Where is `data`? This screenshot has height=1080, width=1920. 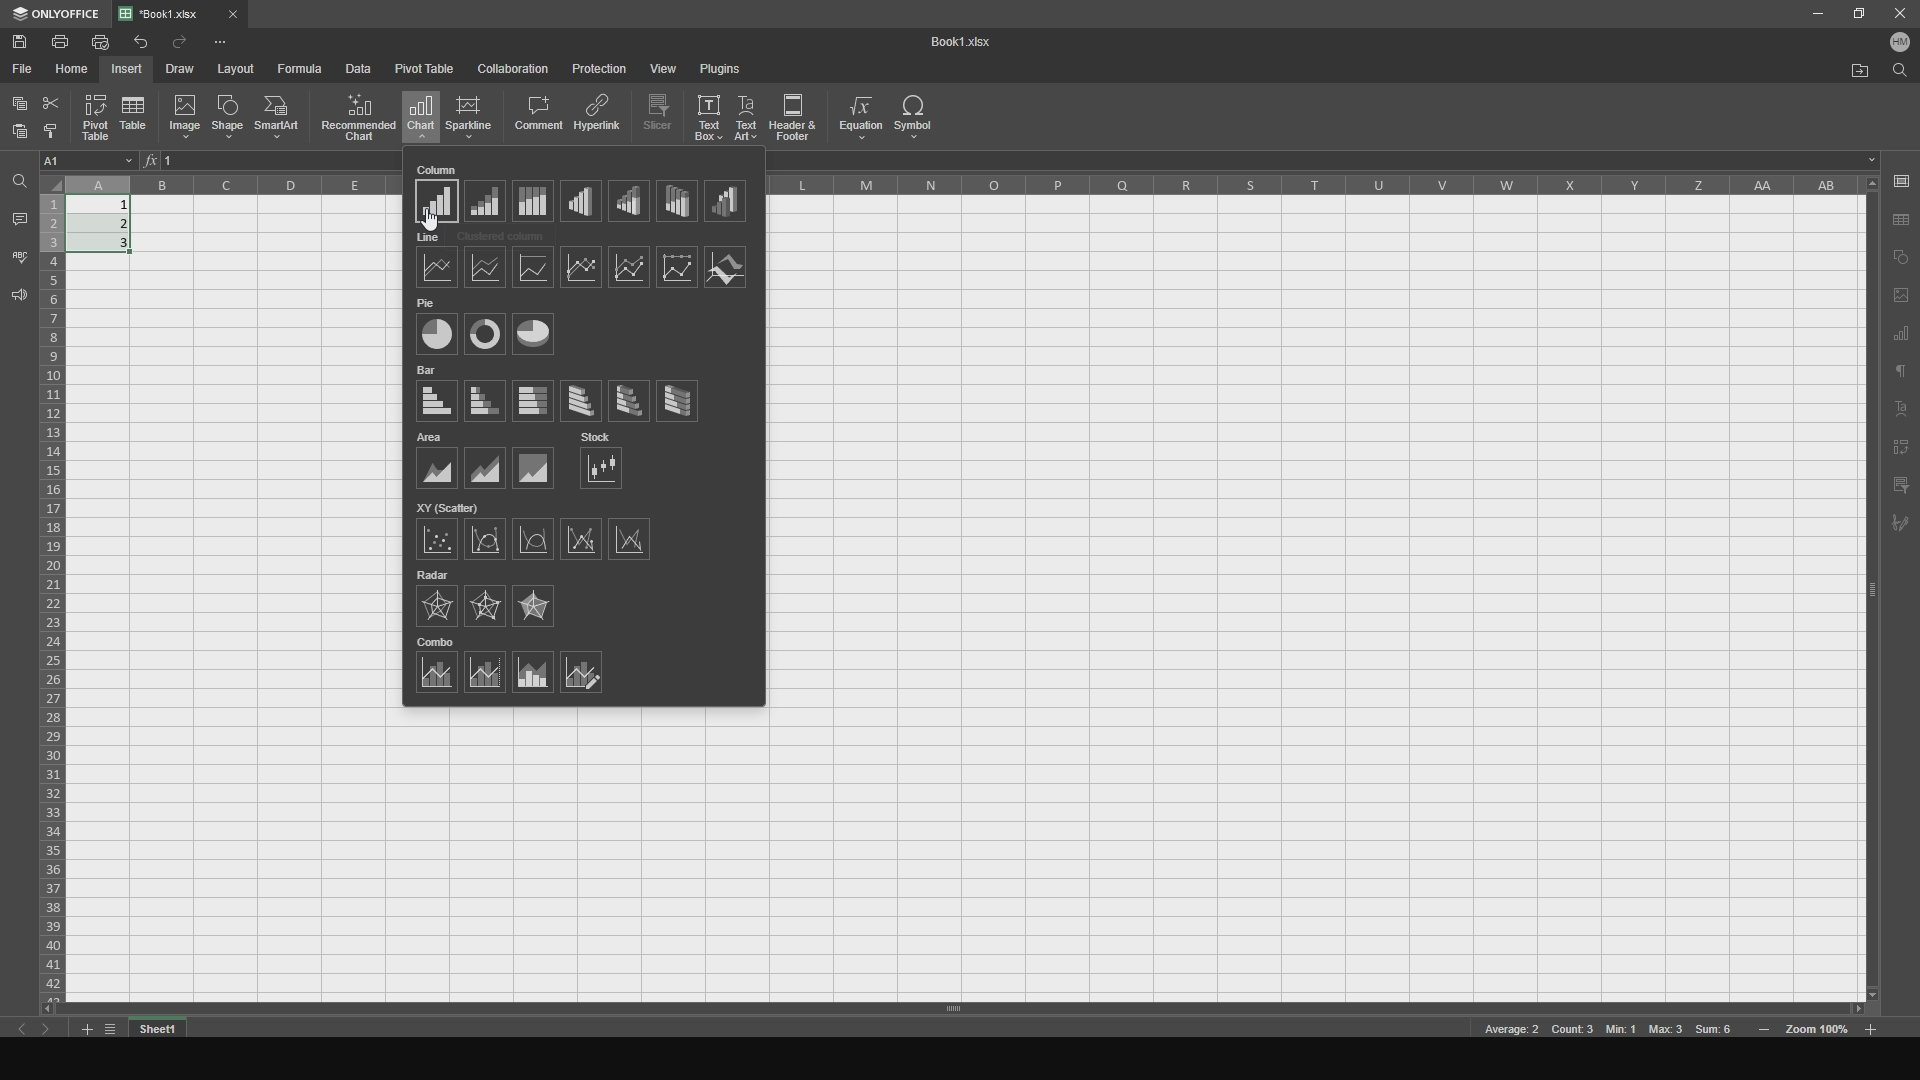 data is located at coordinates (365, 69).